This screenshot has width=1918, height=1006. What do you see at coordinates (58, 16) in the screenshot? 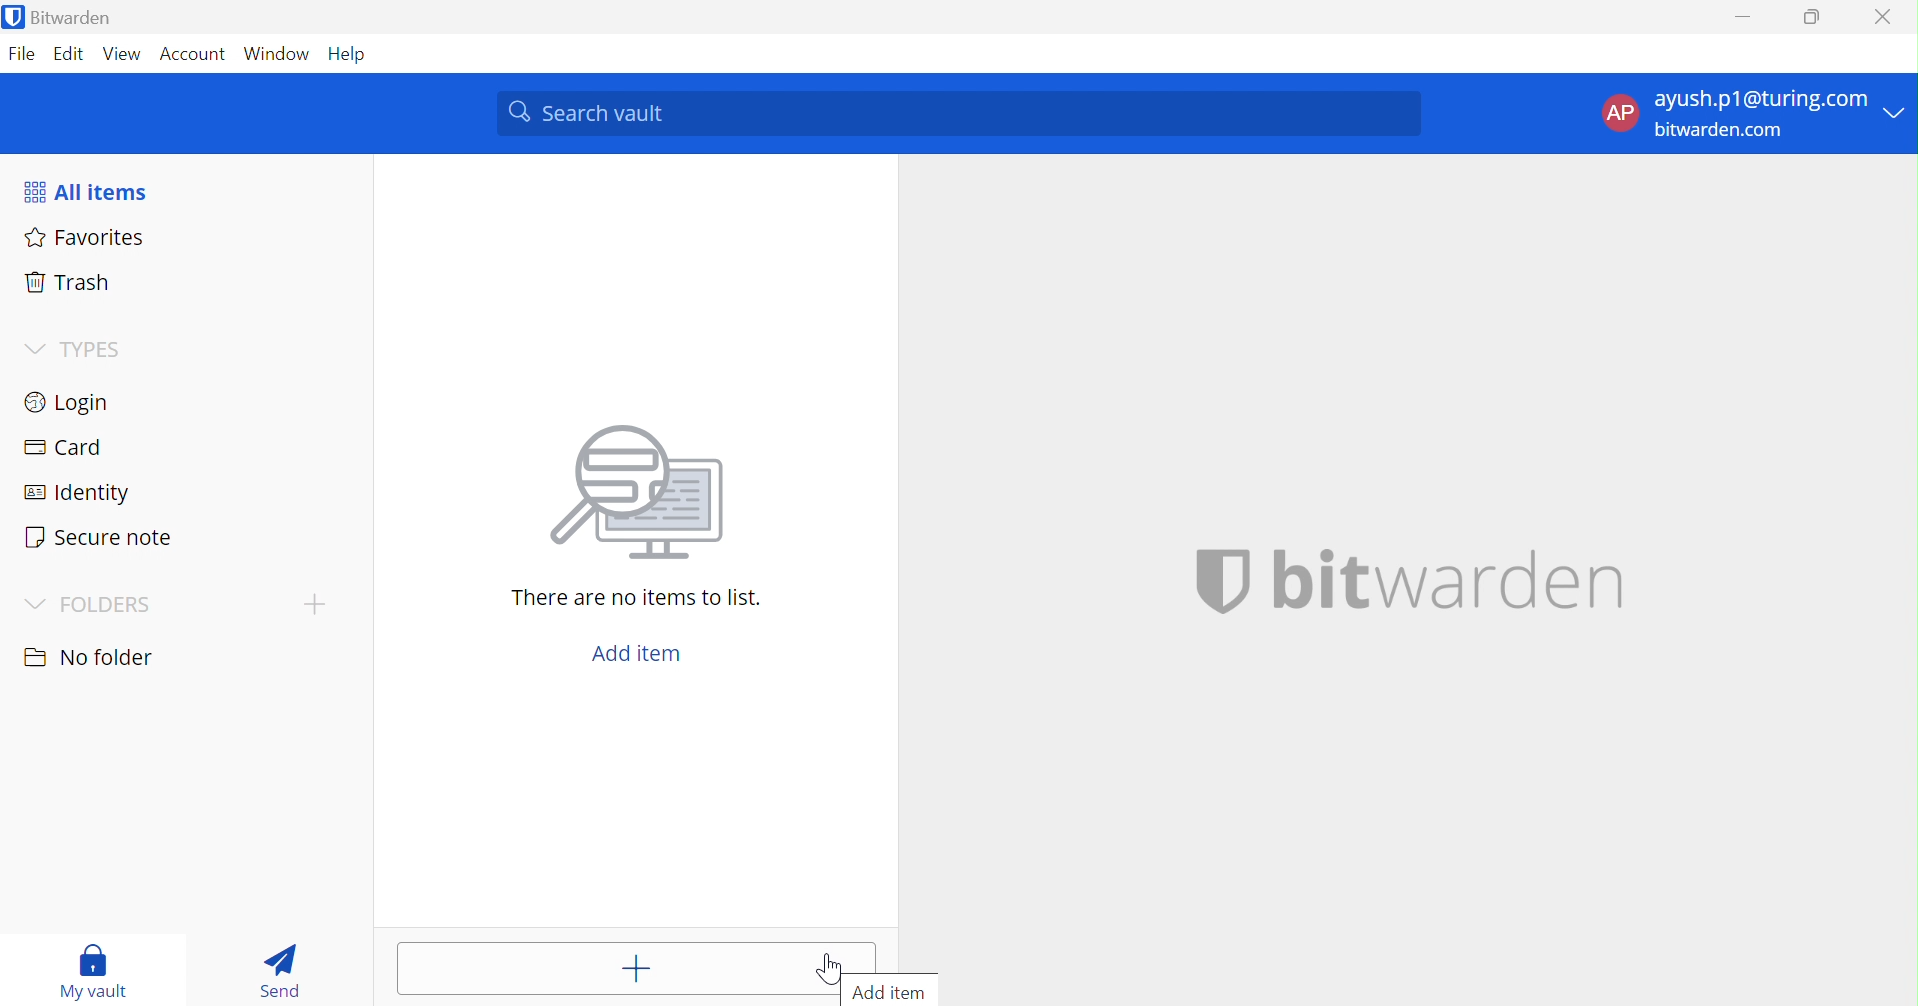
I see `Bitwarden` at bounding box center [58, 16].